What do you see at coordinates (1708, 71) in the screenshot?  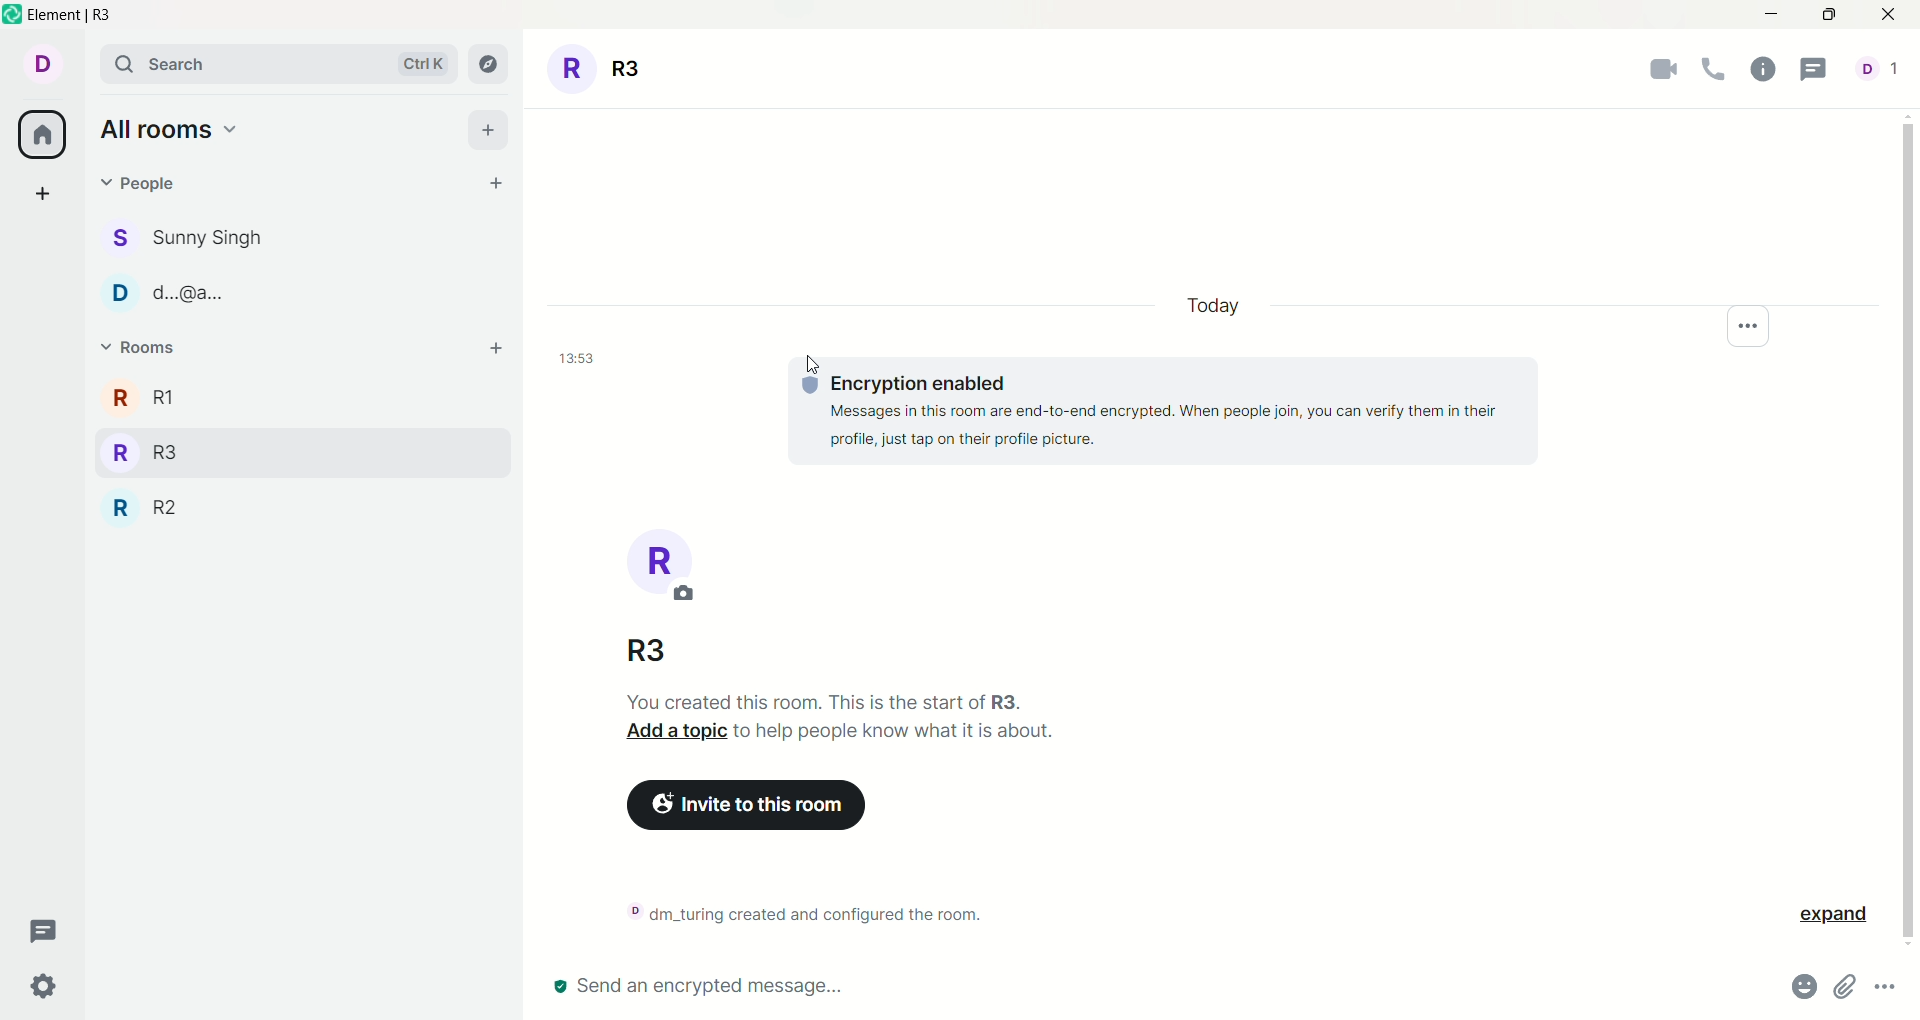 I see `voice call` at bounding box center [1708, 71].